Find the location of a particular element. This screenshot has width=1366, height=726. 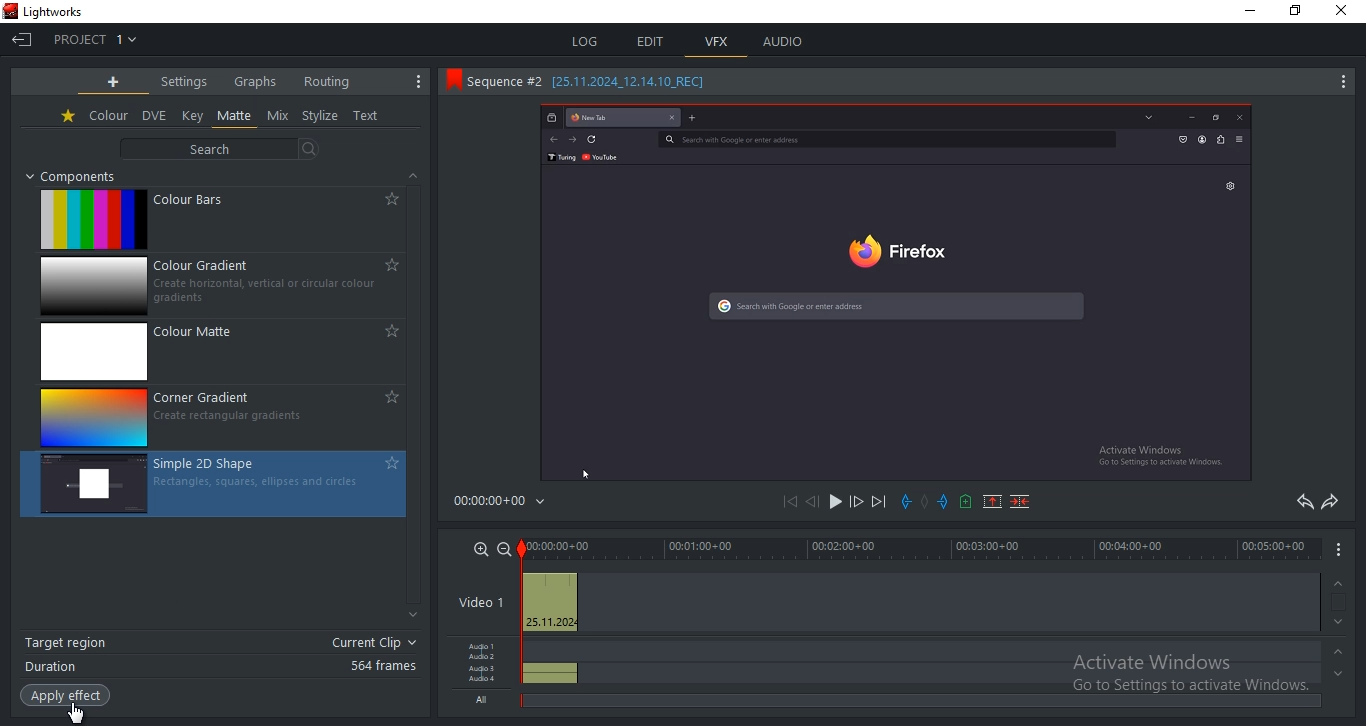

sequence title is located at coordinates (582, 79).